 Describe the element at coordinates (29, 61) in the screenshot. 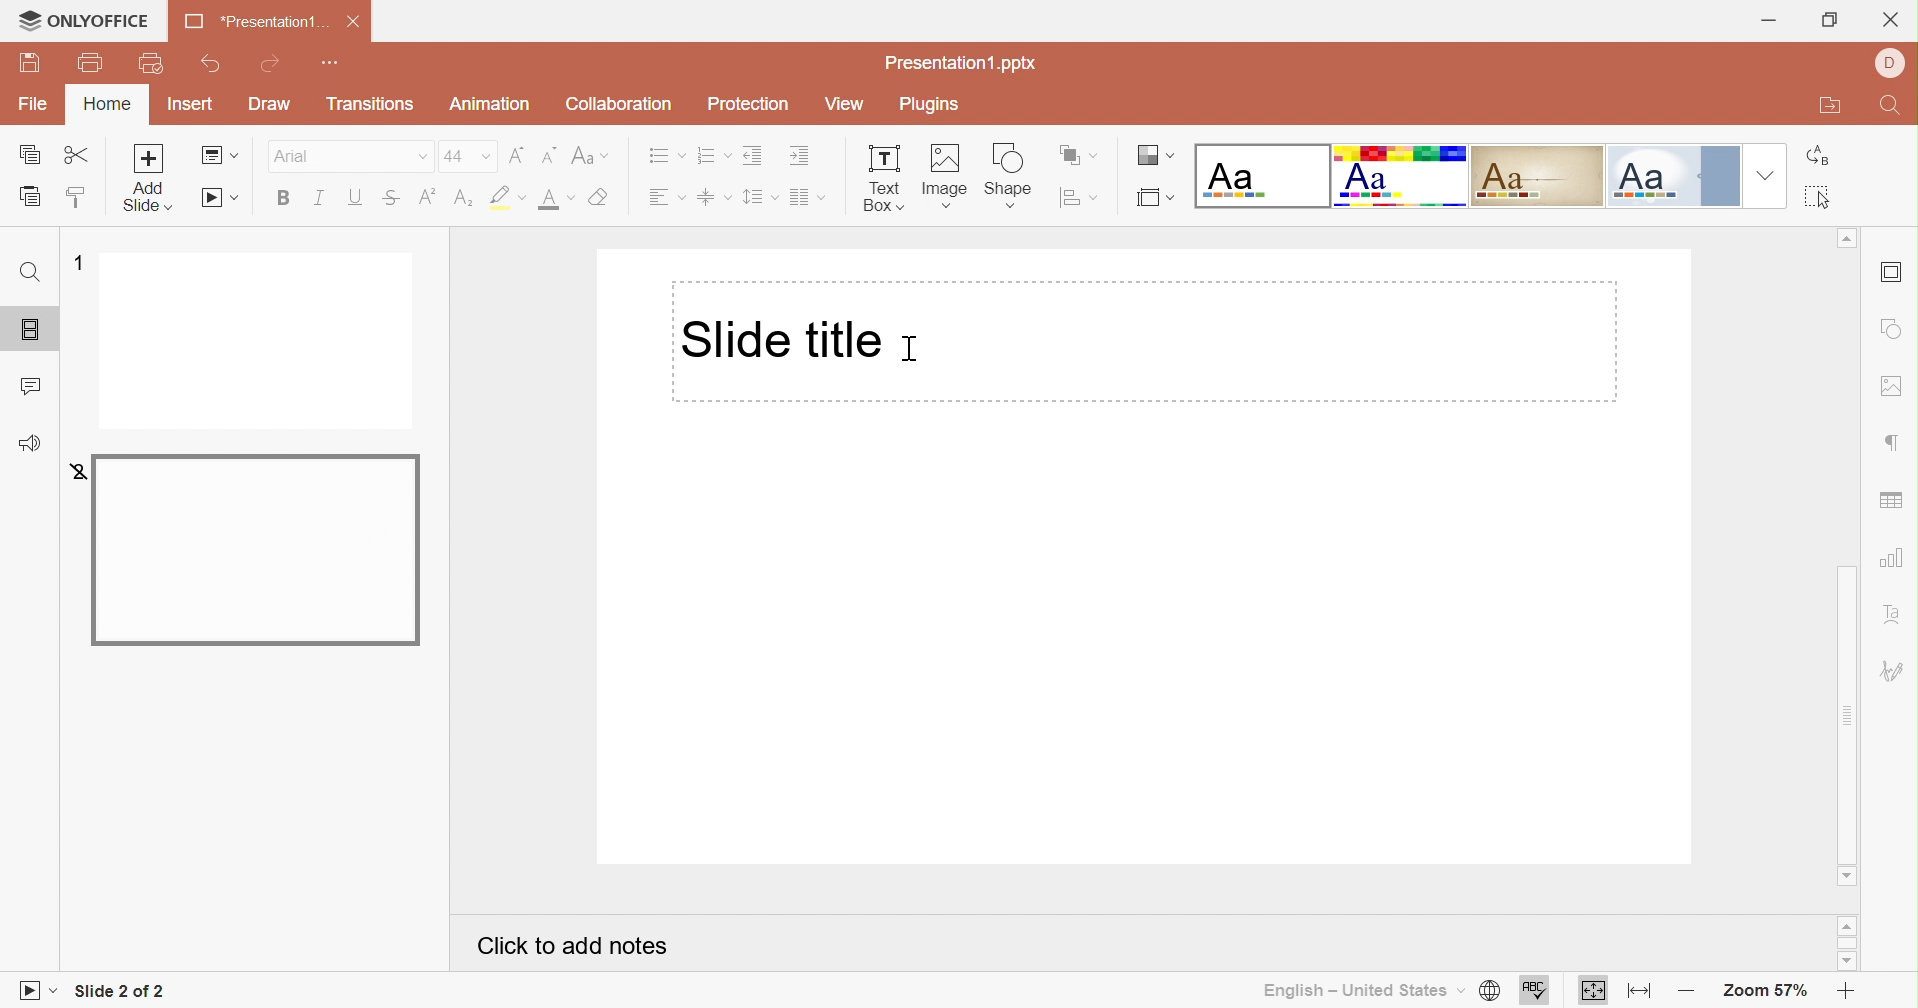

I see `Save` at that location.